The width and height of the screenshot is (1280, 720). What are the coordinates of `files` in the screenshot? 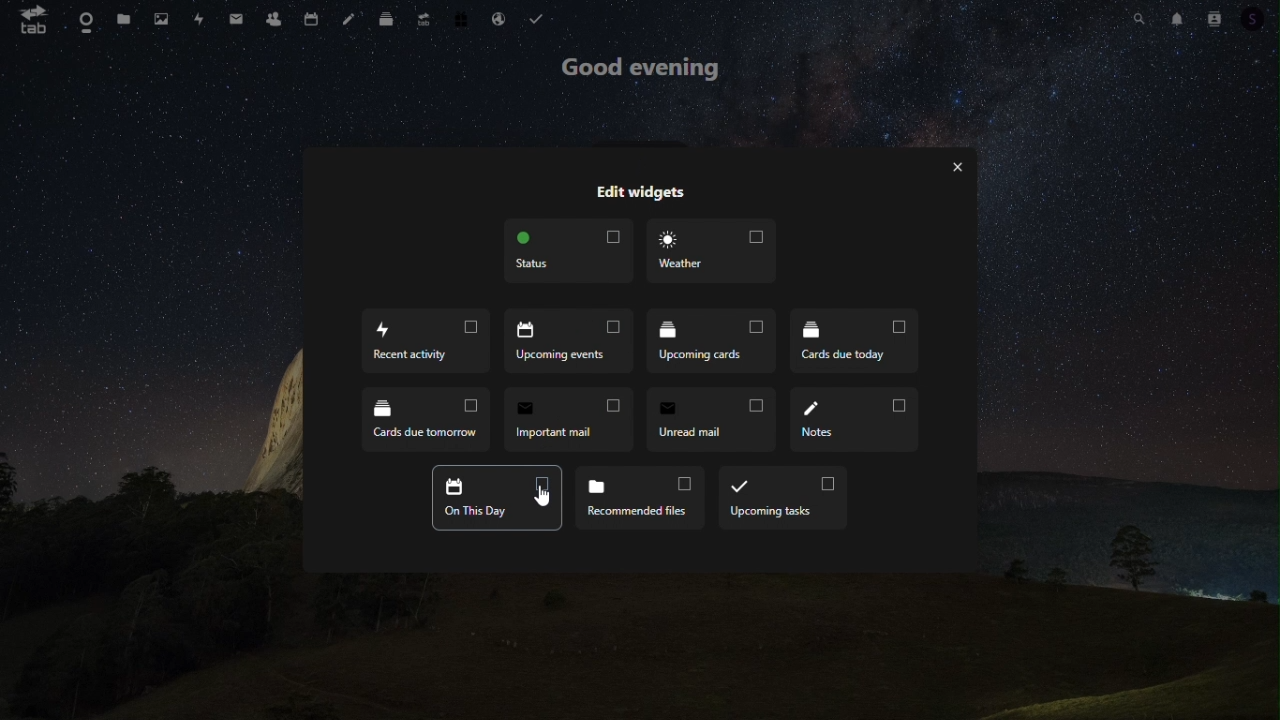 It's located at (124, 20).